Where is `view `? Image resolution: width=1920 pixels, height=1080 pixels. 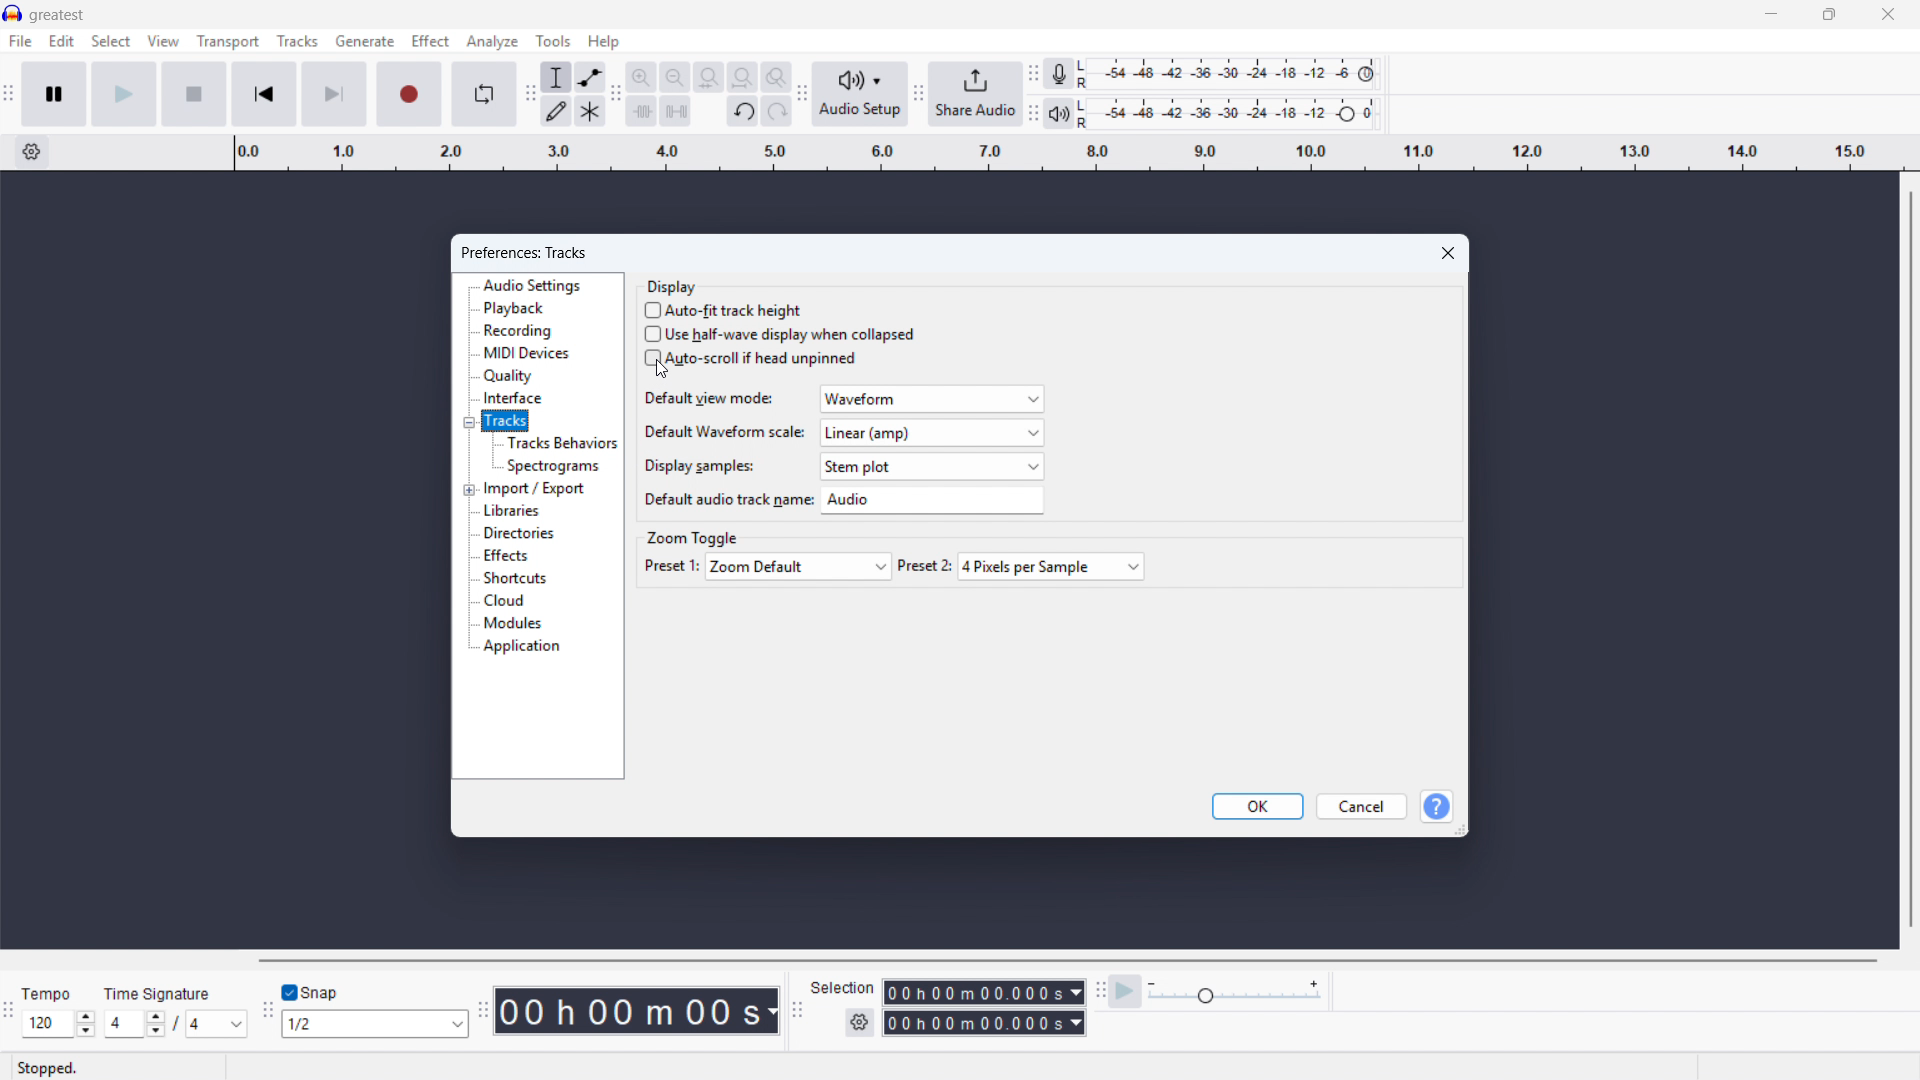 view  is located at coordinates (163, 40).